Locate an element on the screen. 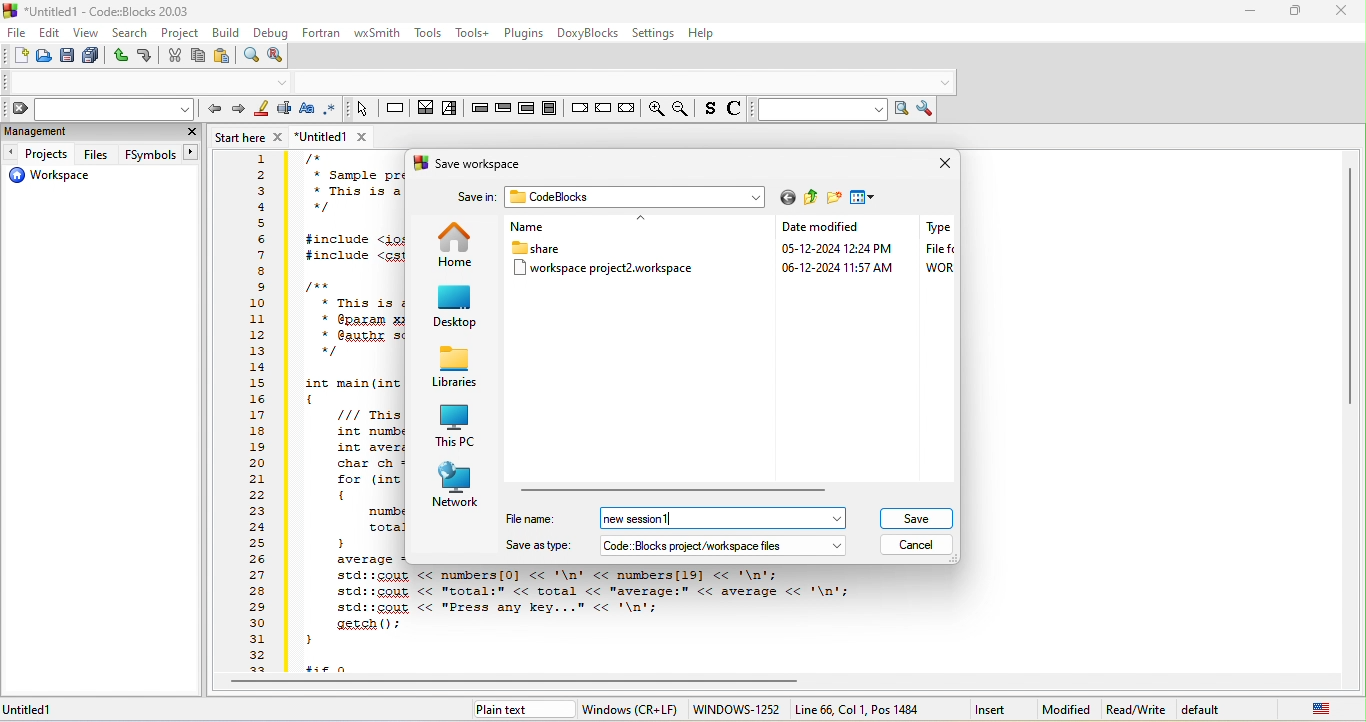 The image size is (1366, 722). plain text is located at coordinates (506, 712).